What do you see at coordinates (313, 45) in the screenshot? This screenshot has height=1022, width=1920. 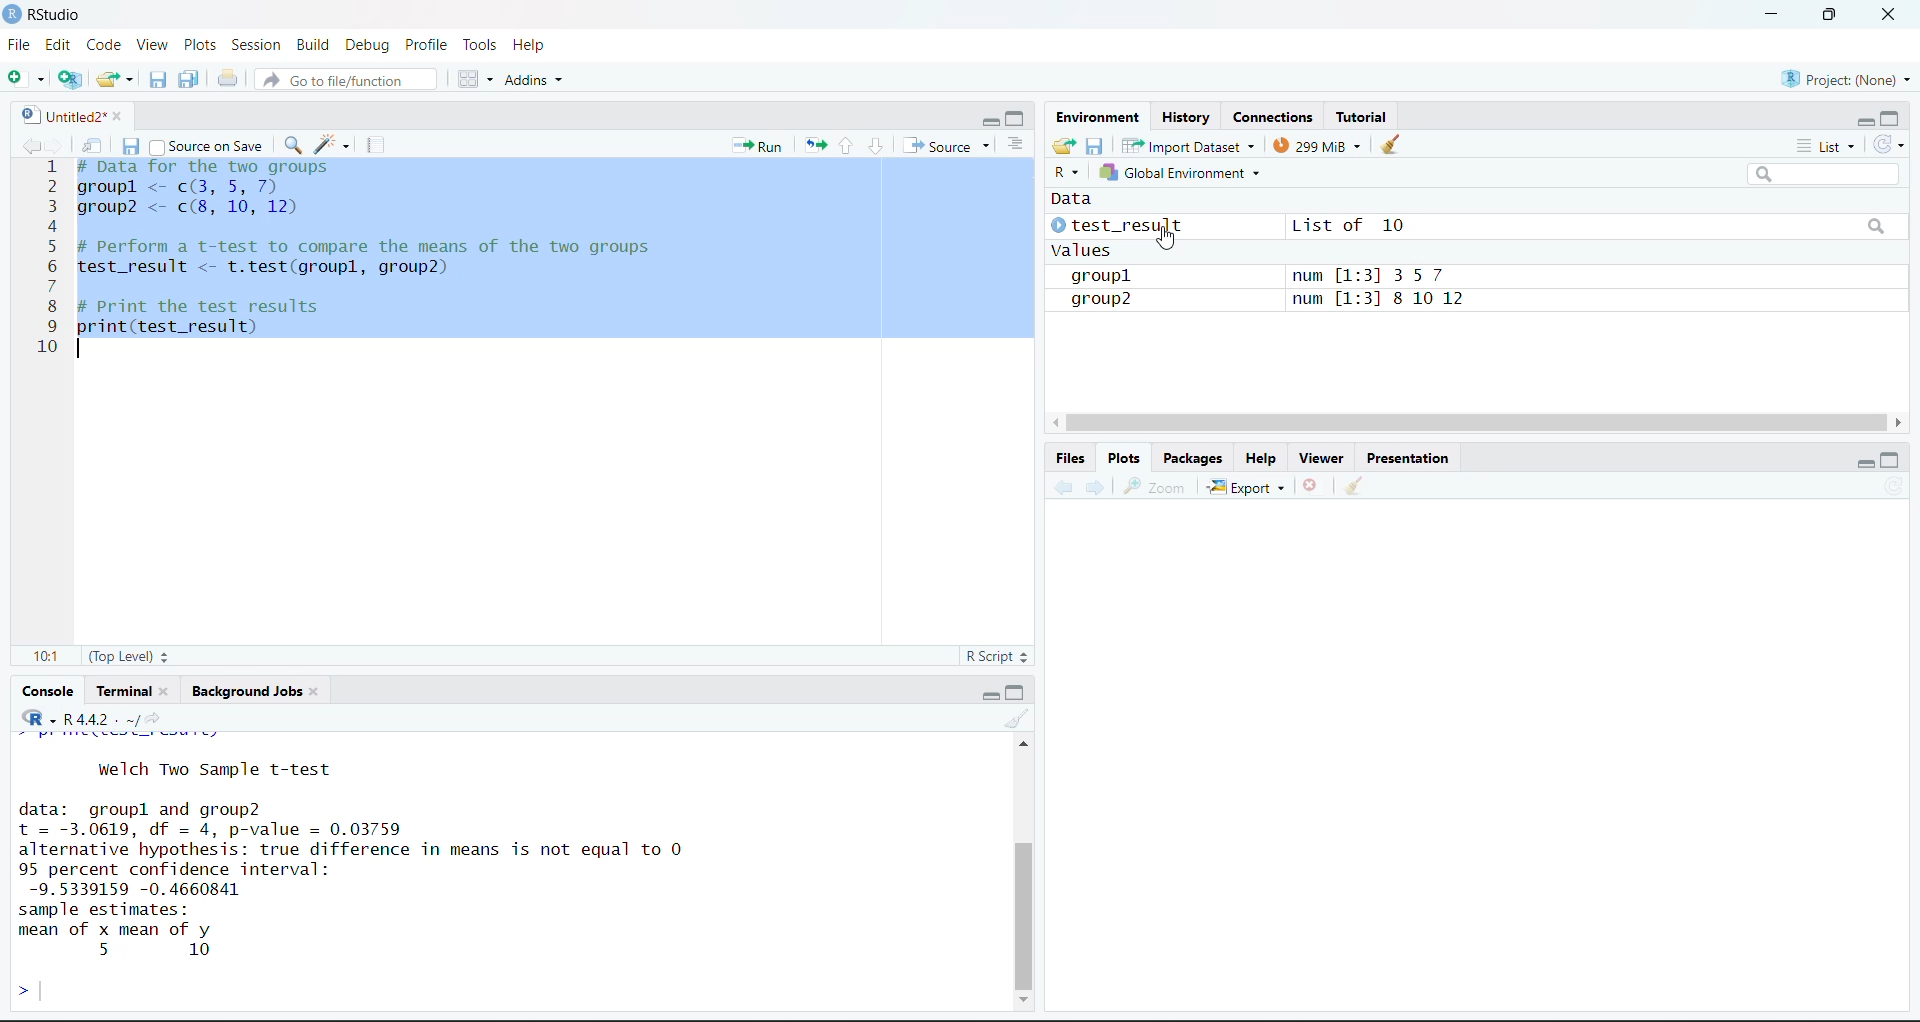 I see `Build` at bounding box center [313, 45].